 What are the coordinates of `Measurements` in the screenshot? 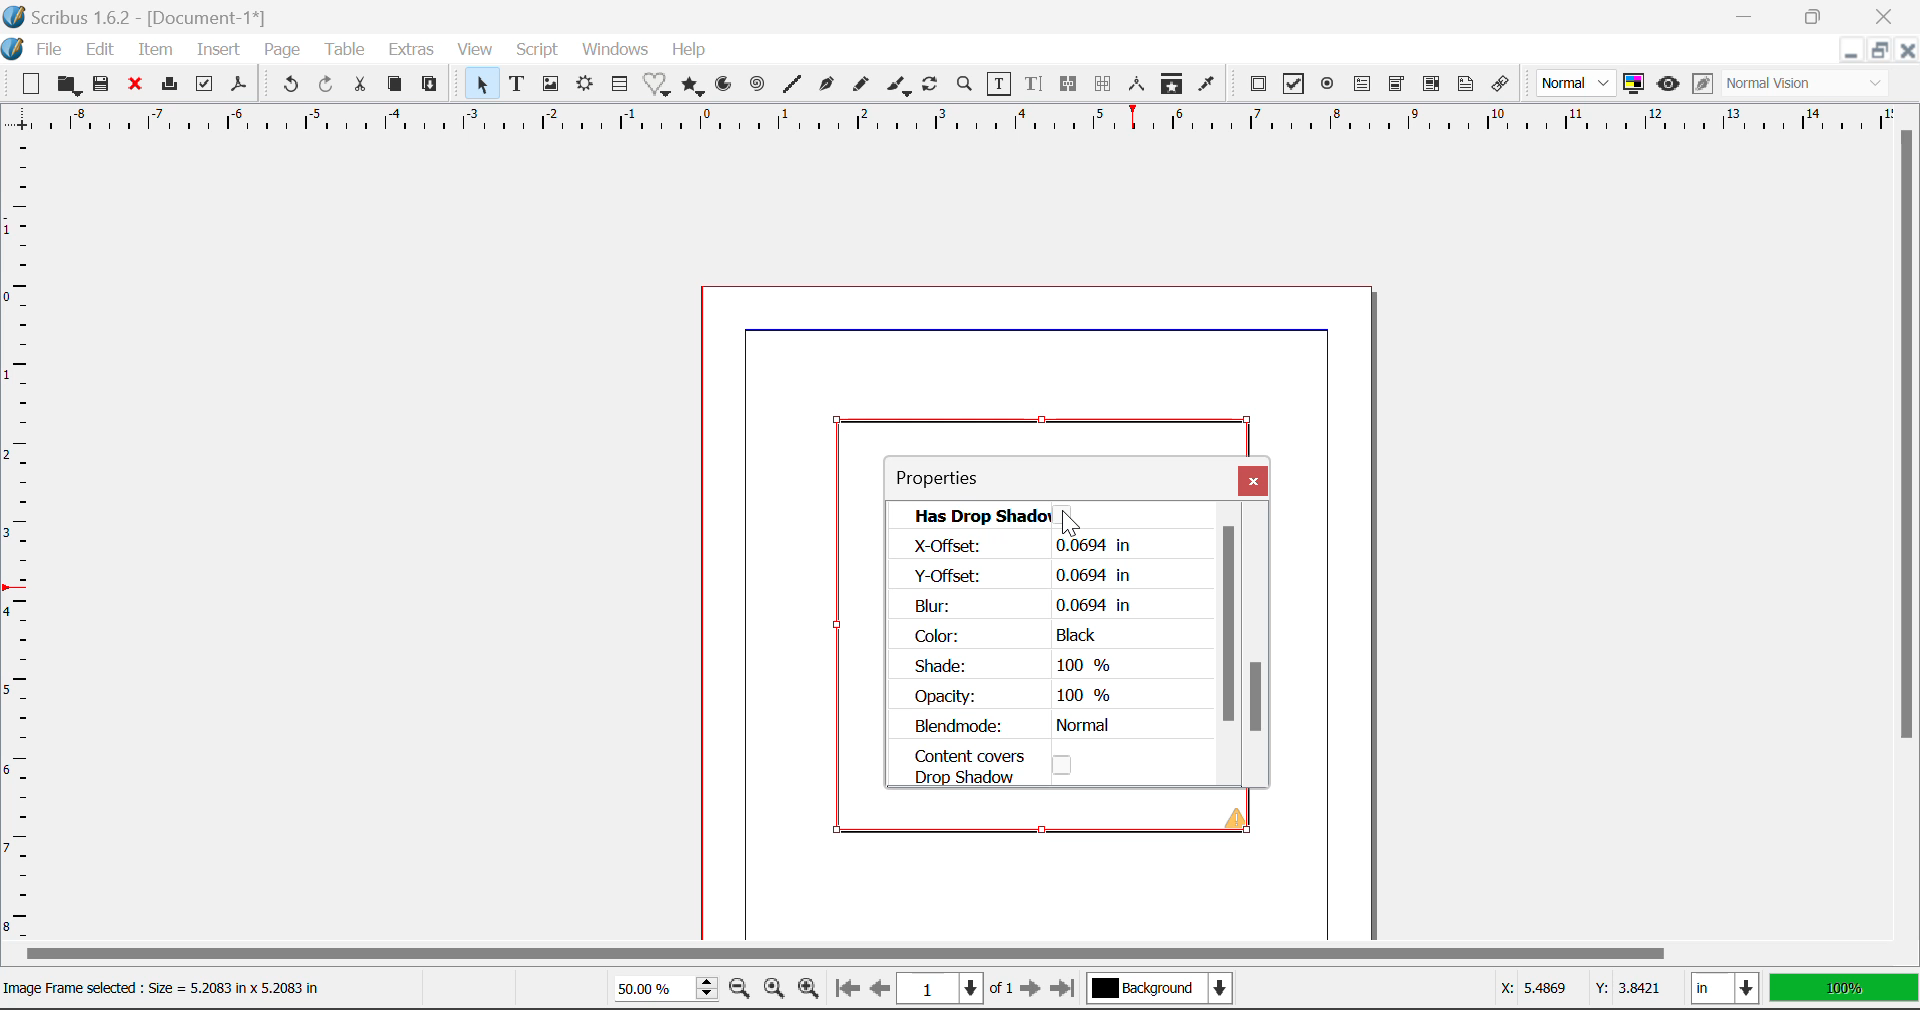 It's located at (1136, 82).